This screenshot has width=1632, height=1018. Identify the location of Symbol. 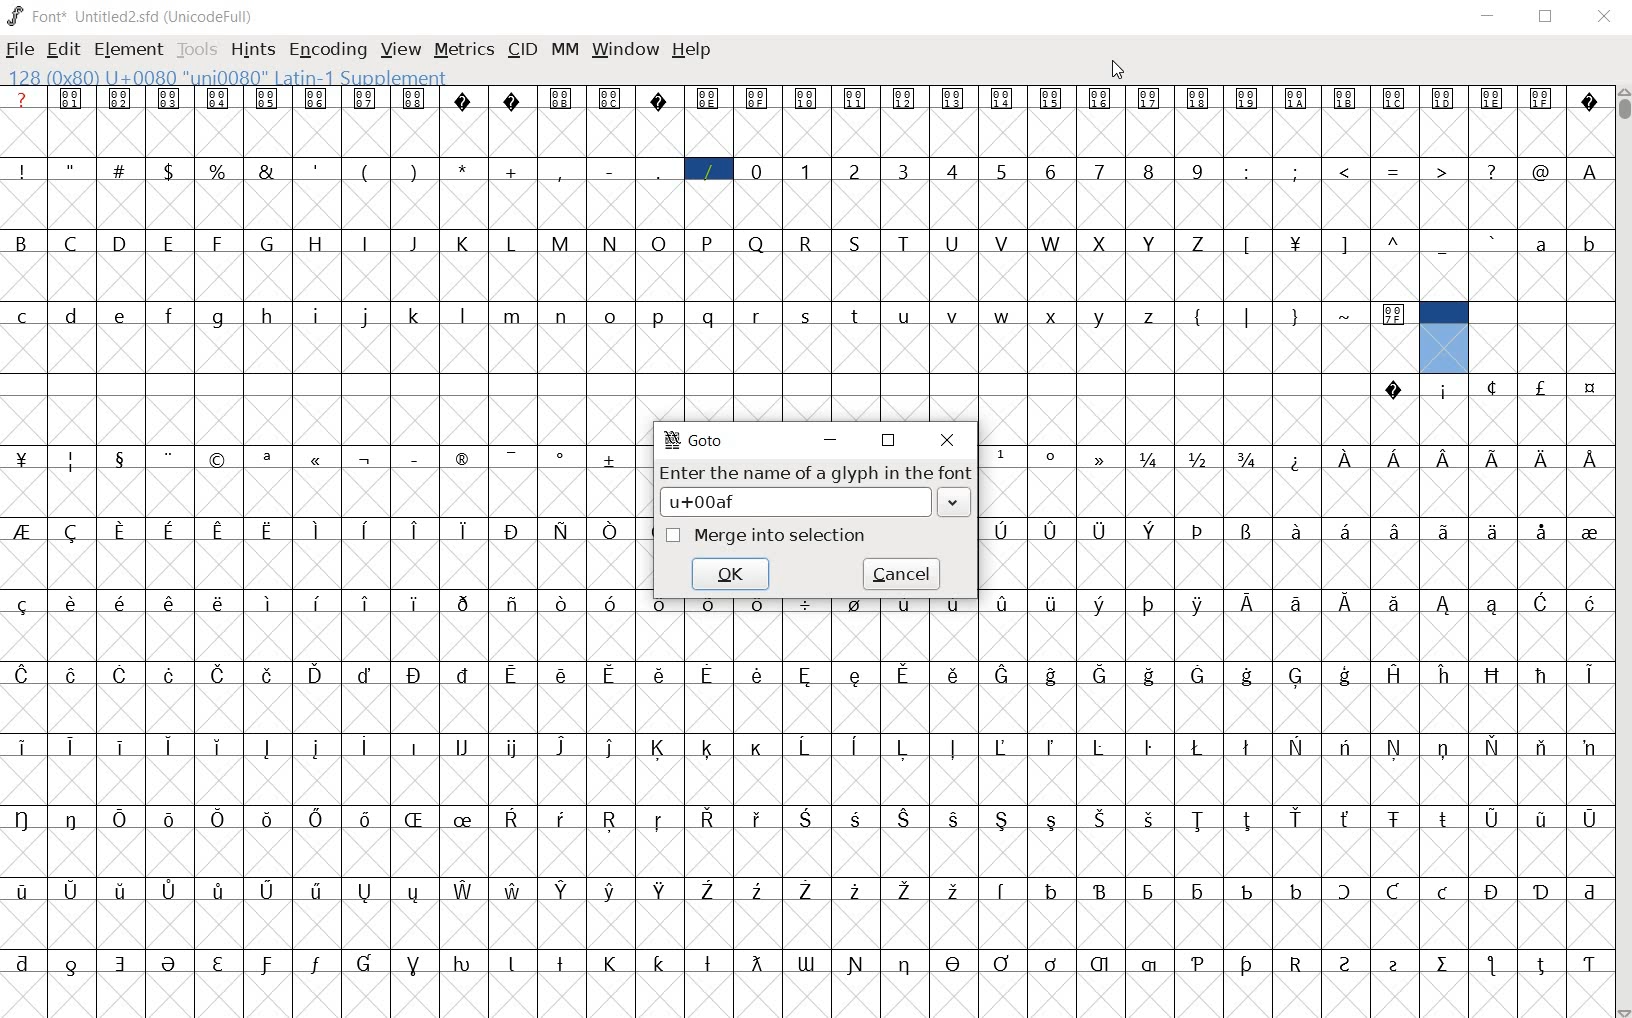
(122, 531).